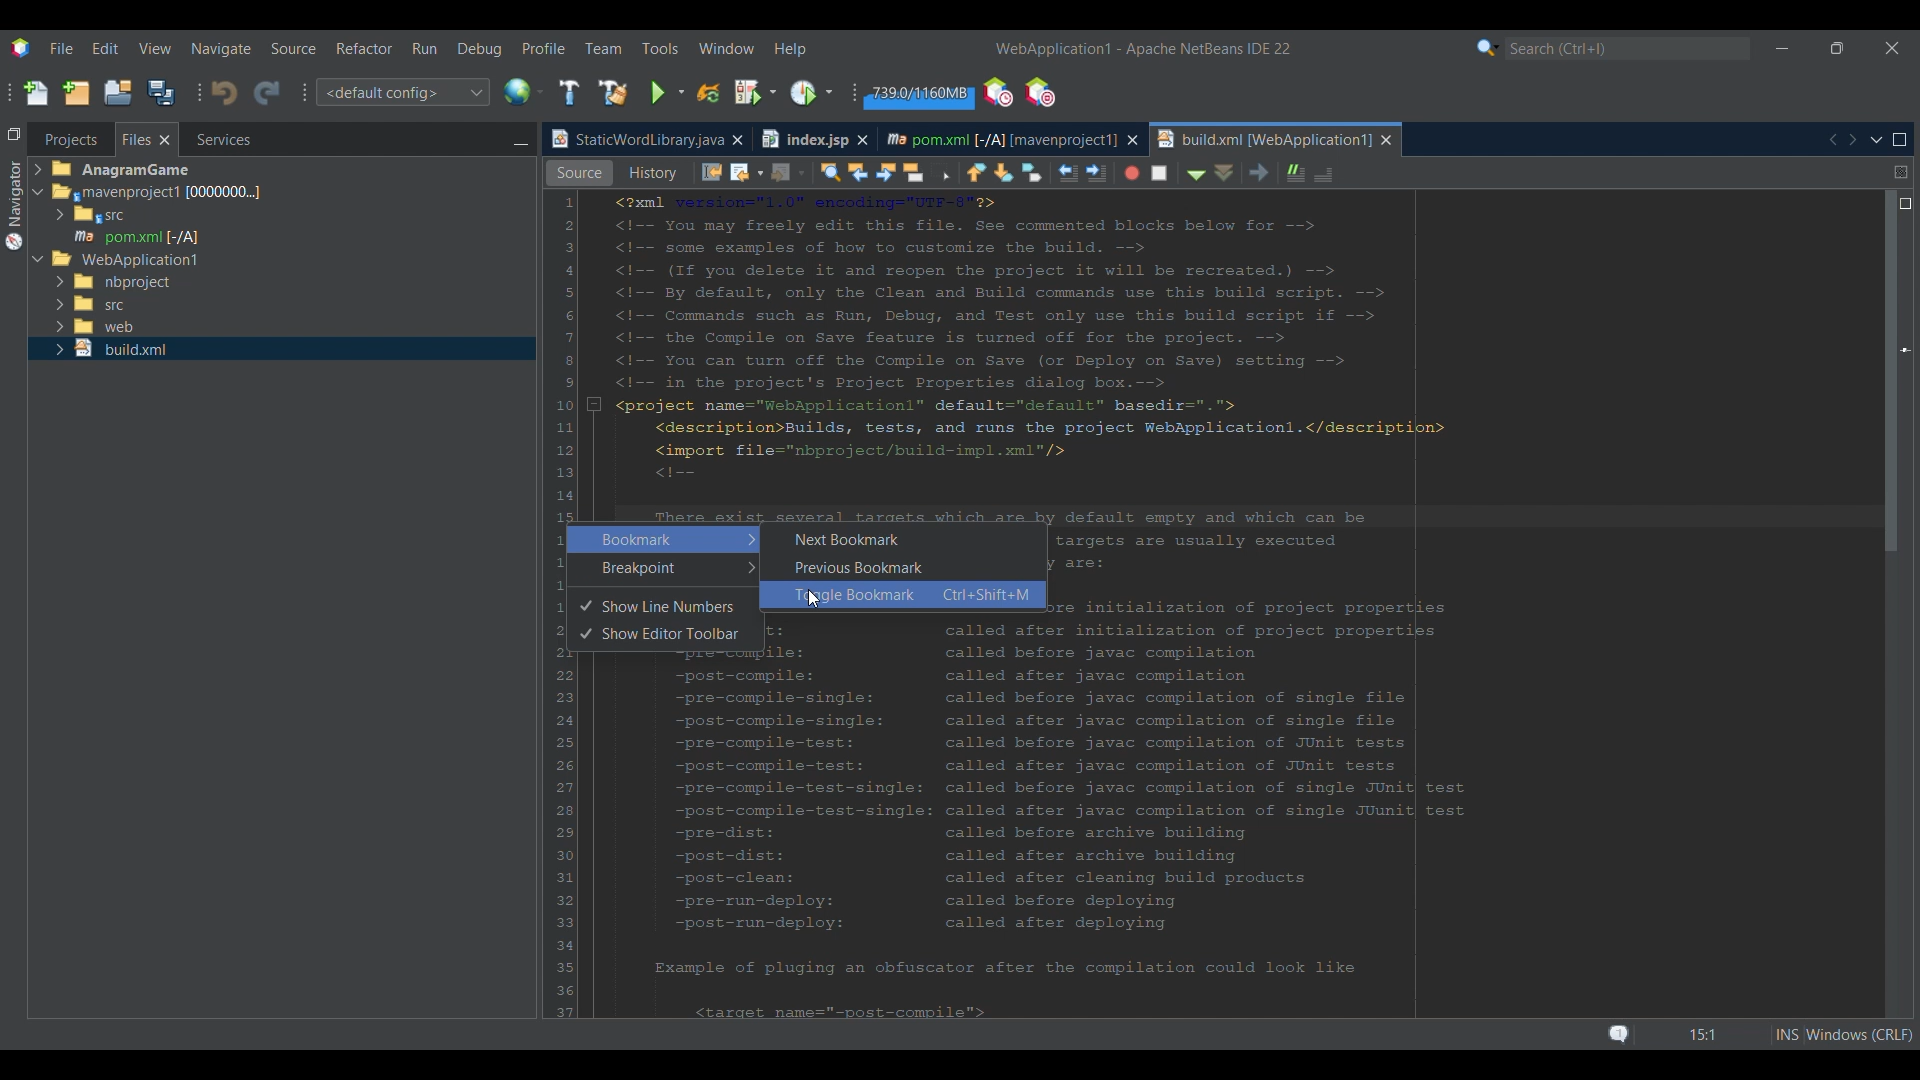  Describe the element at coordinates (402, 92) in the screenshot. I see `Configuration options` at that location.